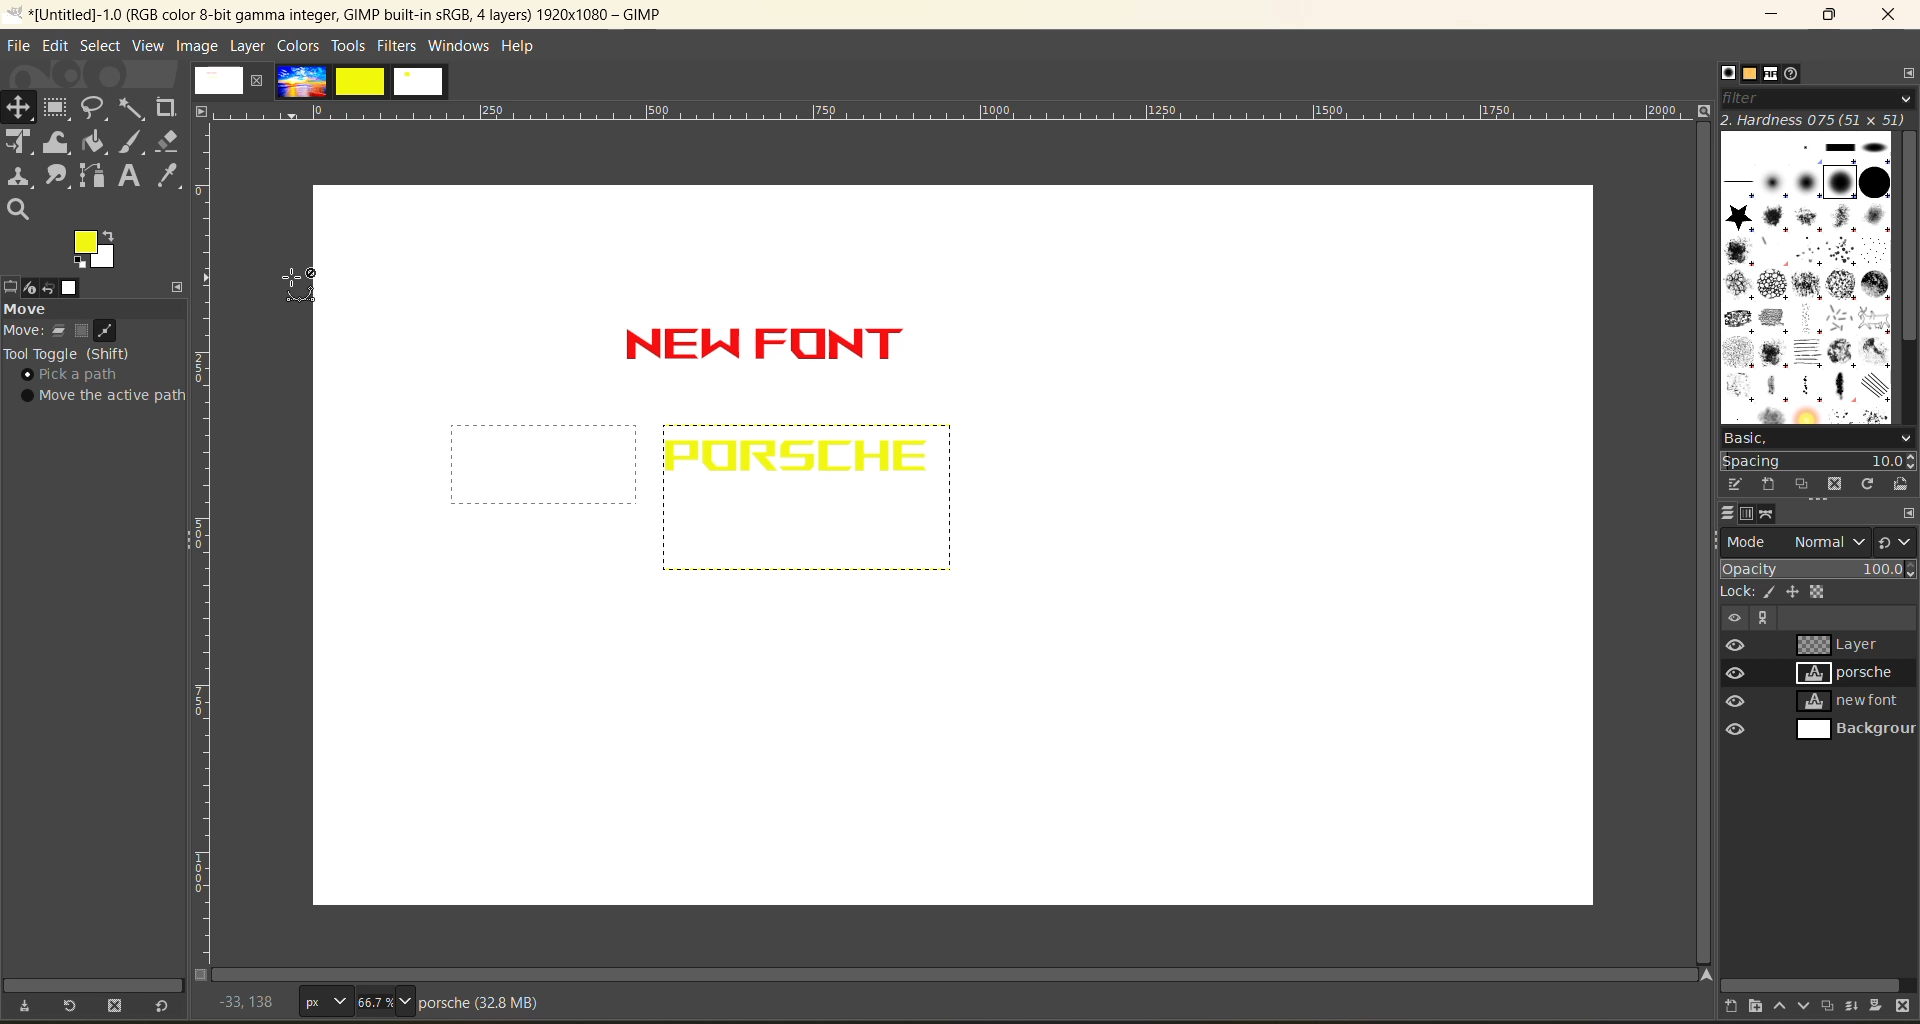 The height and width of the screenshot is (1024, 1920). Describe the element at coordinates (1731, 618) in the screenshot. I see `` at that location.